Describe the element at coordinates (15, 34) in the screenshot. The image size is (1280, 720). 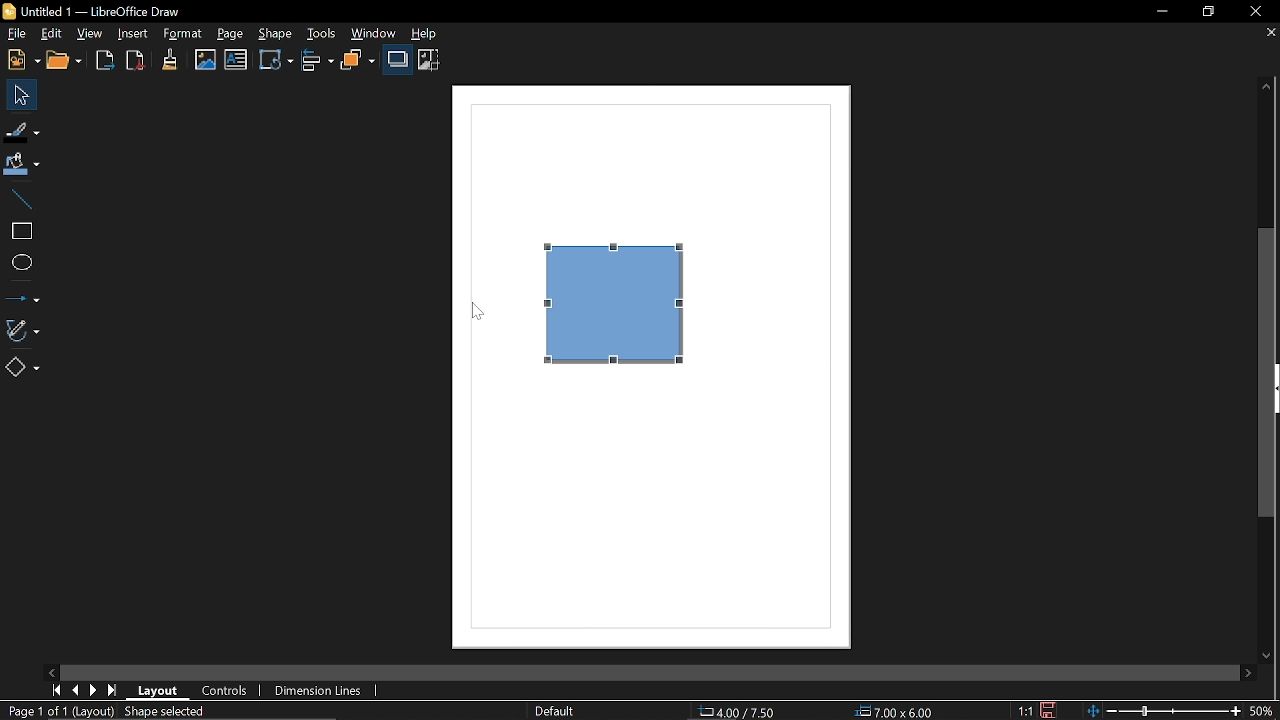
I see `File` at that location.